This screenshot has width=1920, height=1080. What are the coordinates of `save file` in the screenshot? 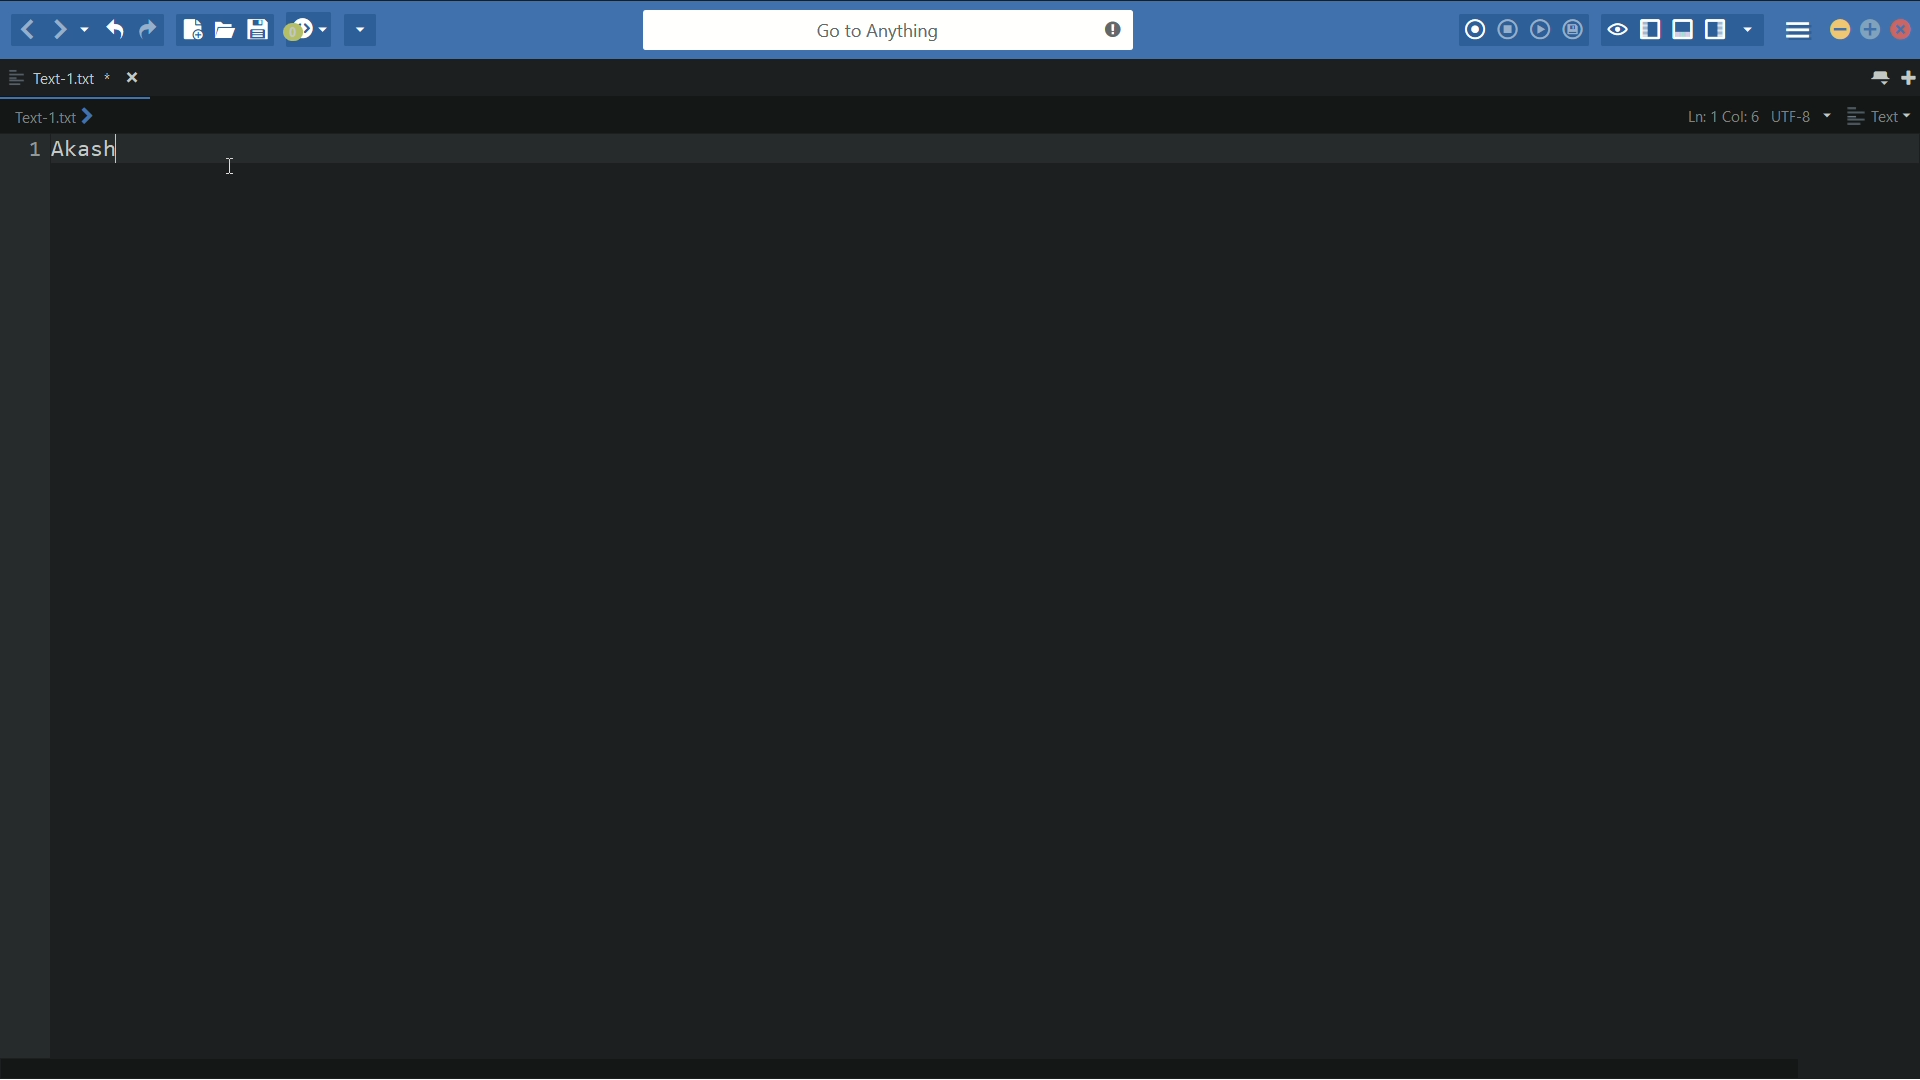 It's located at (257, 29).